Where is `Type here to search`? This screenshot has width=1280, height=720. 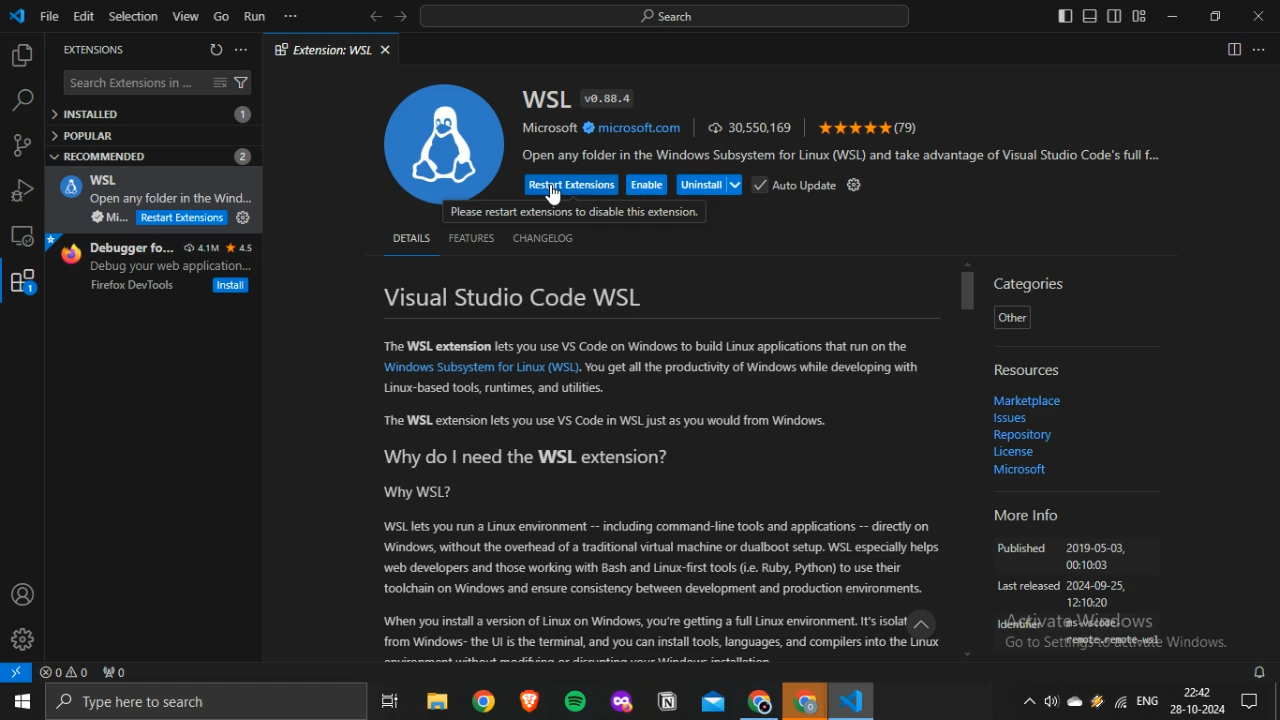 Type here to search is located at coordinates (205, 702).